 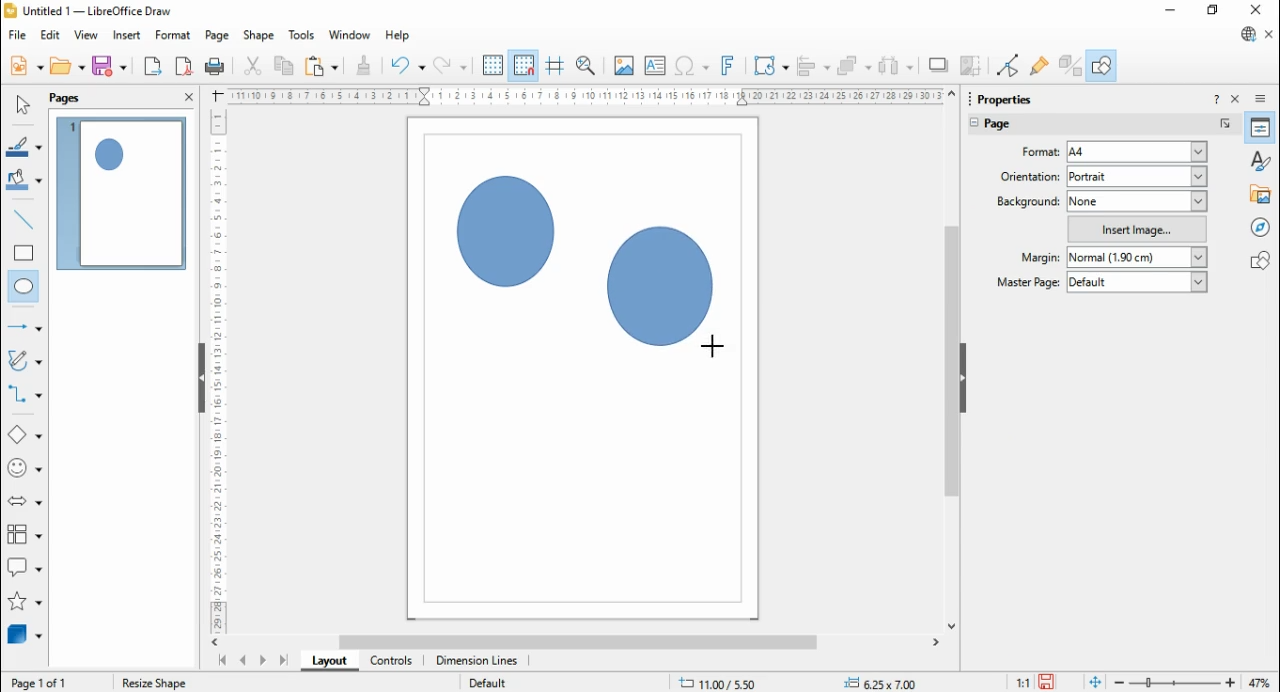 I want to click on Circle shape, so click(x=661, y=290).